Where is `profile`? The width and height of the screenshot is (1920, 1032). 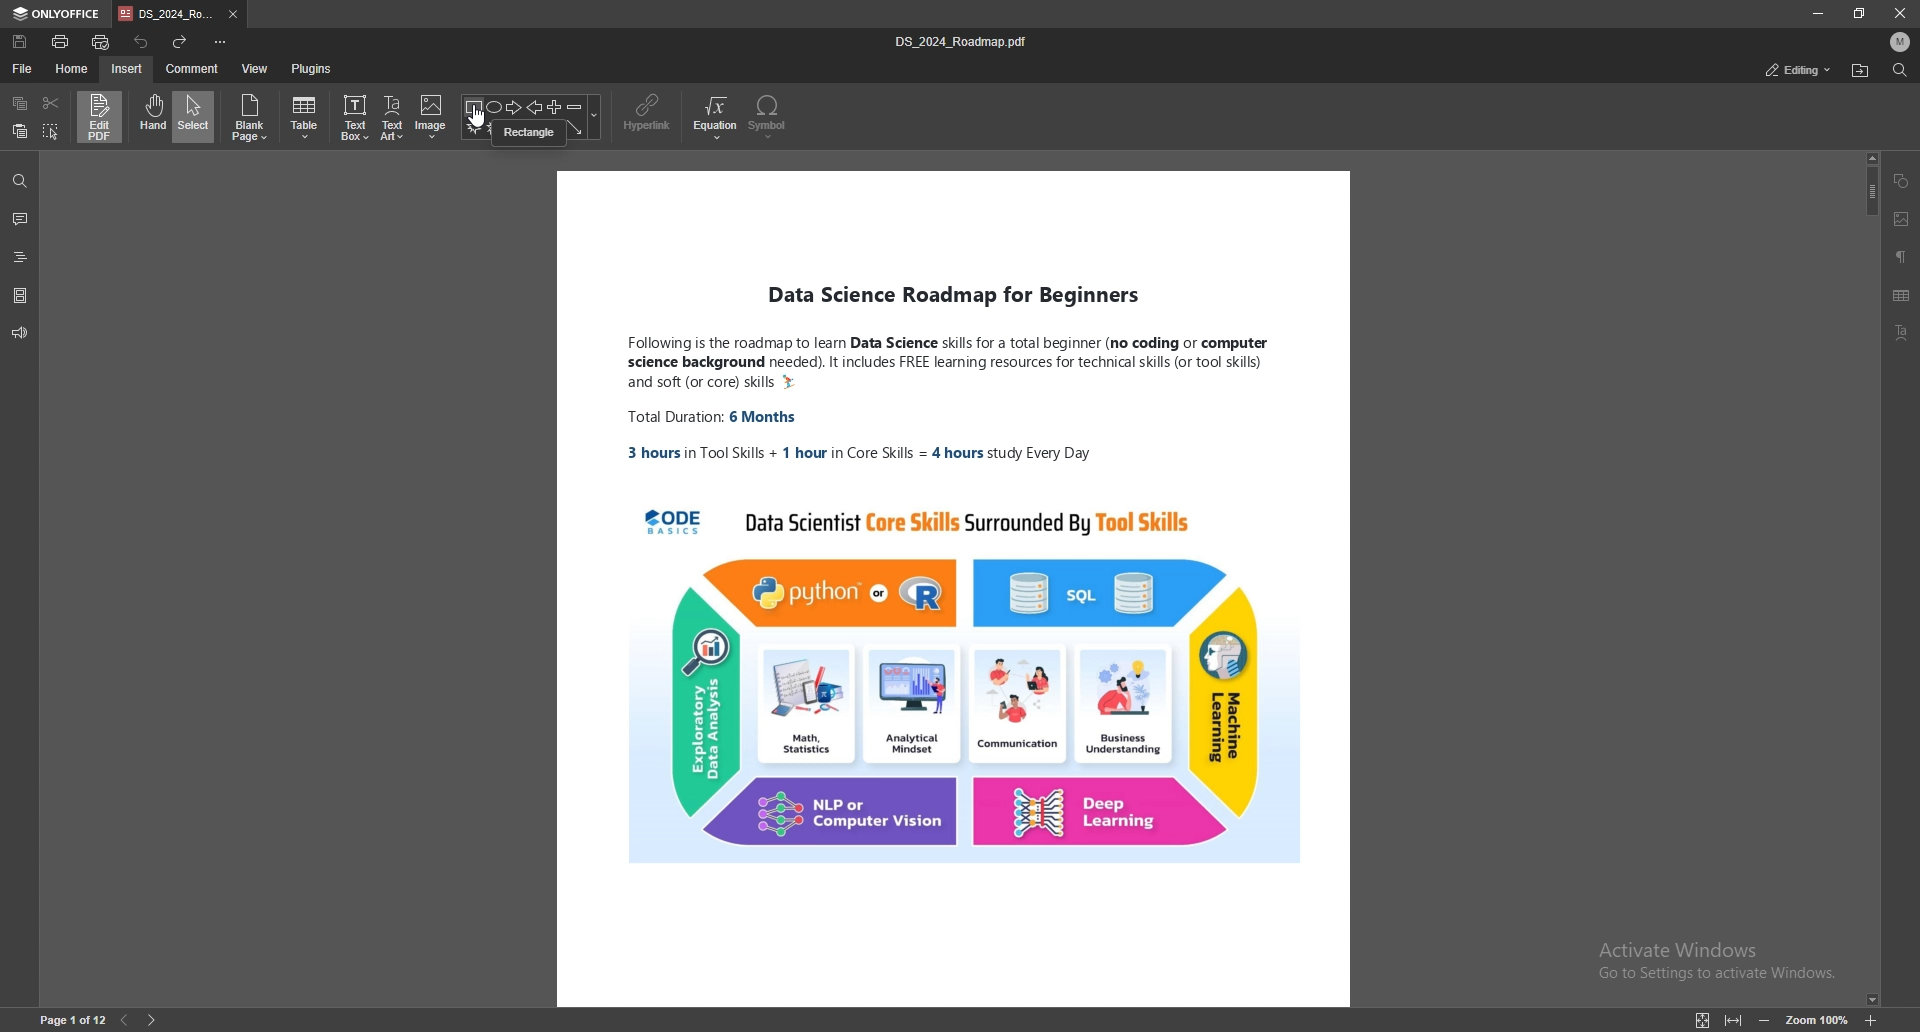 profile is located at coordinates (1901, 42).